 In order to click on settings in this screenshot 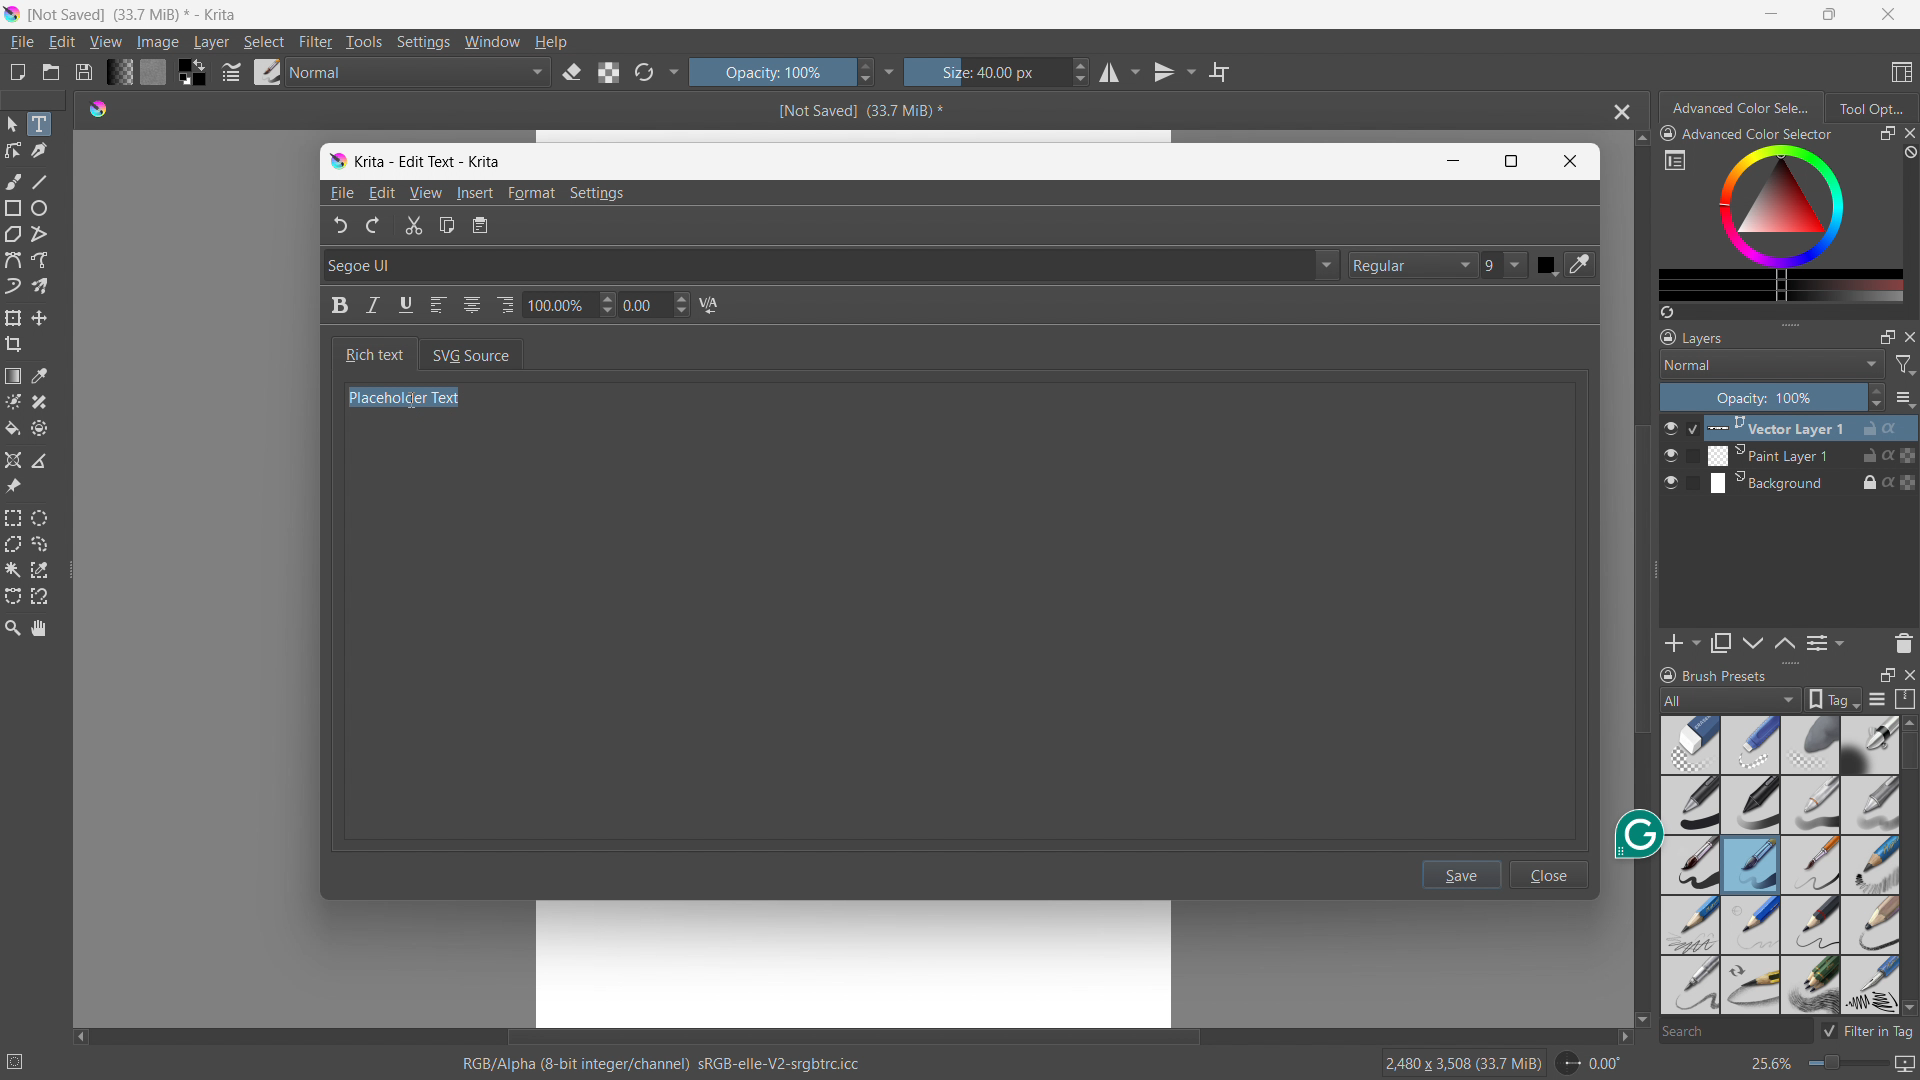, I will do `click(597, 194)`.